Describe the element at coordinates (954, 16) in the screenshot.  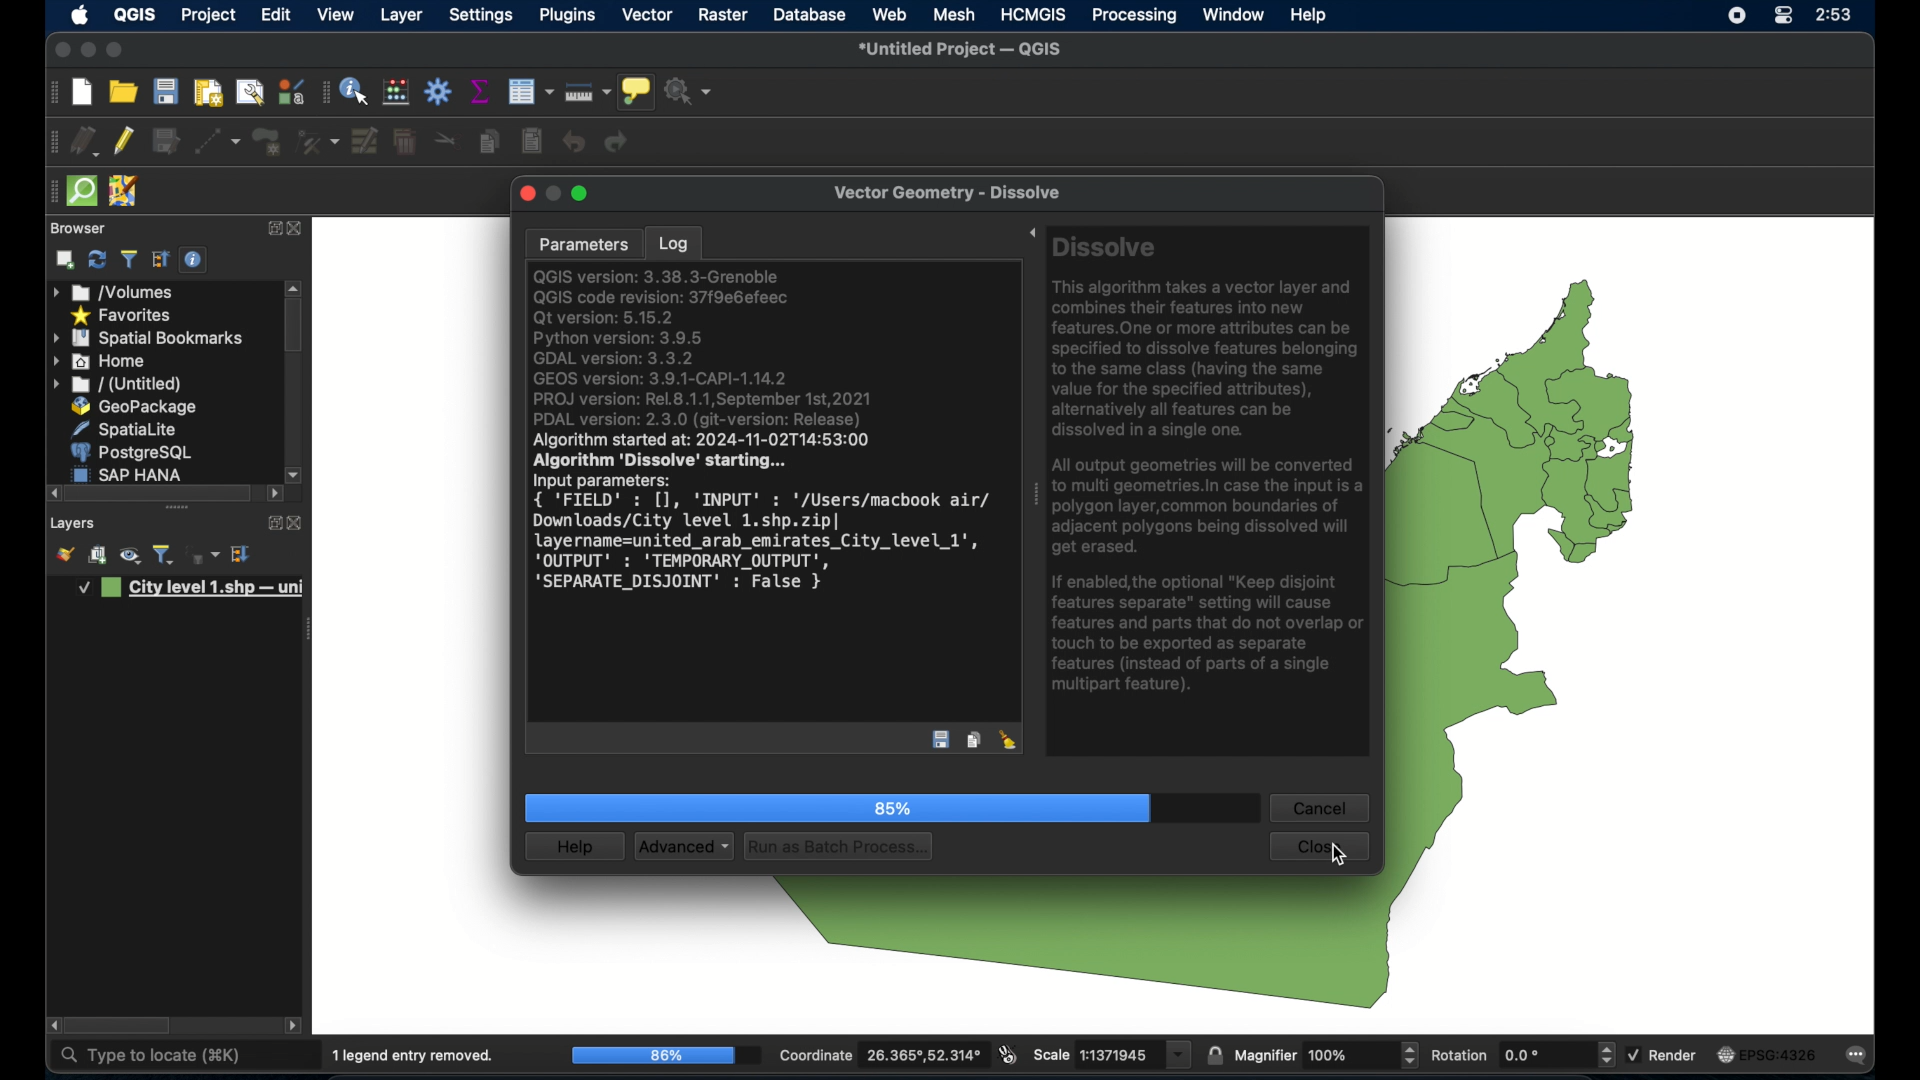
I see `mesh` at that location.